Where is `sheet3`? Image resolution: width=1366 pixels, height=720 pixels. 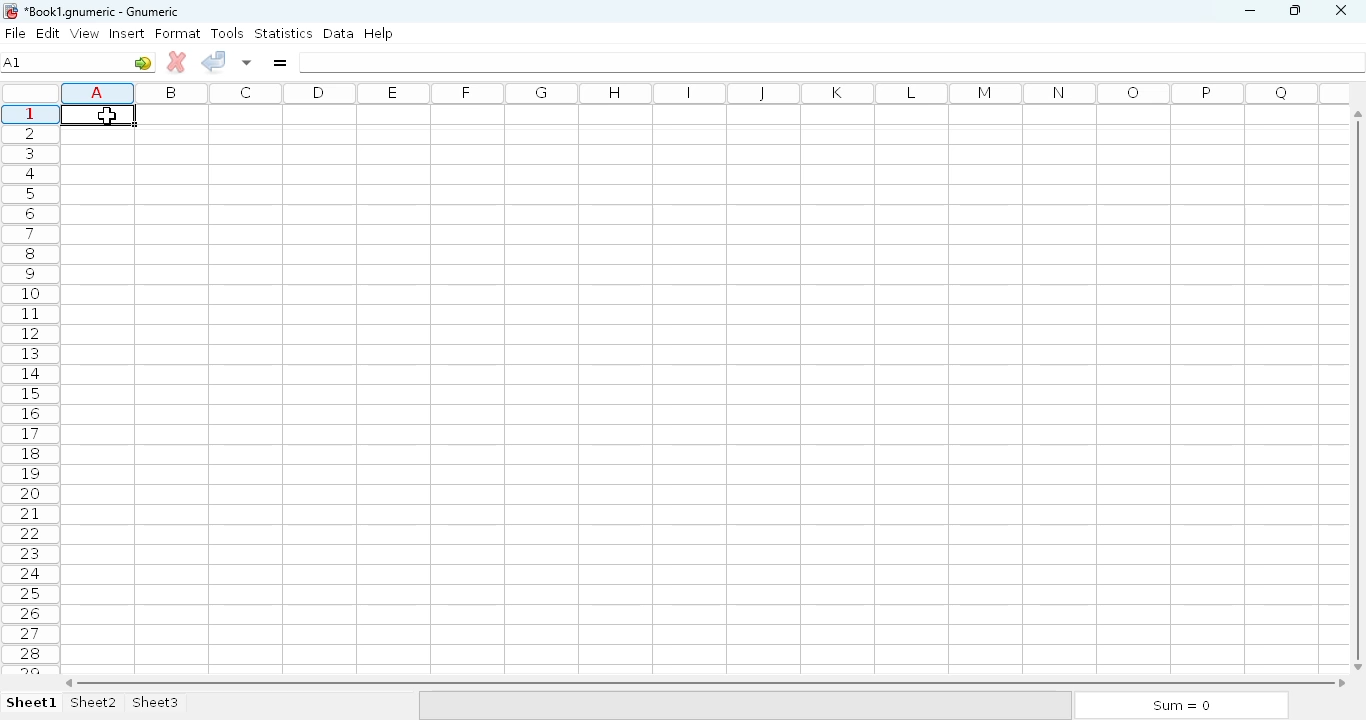 sheet3 is located at coordinates (155, 703).